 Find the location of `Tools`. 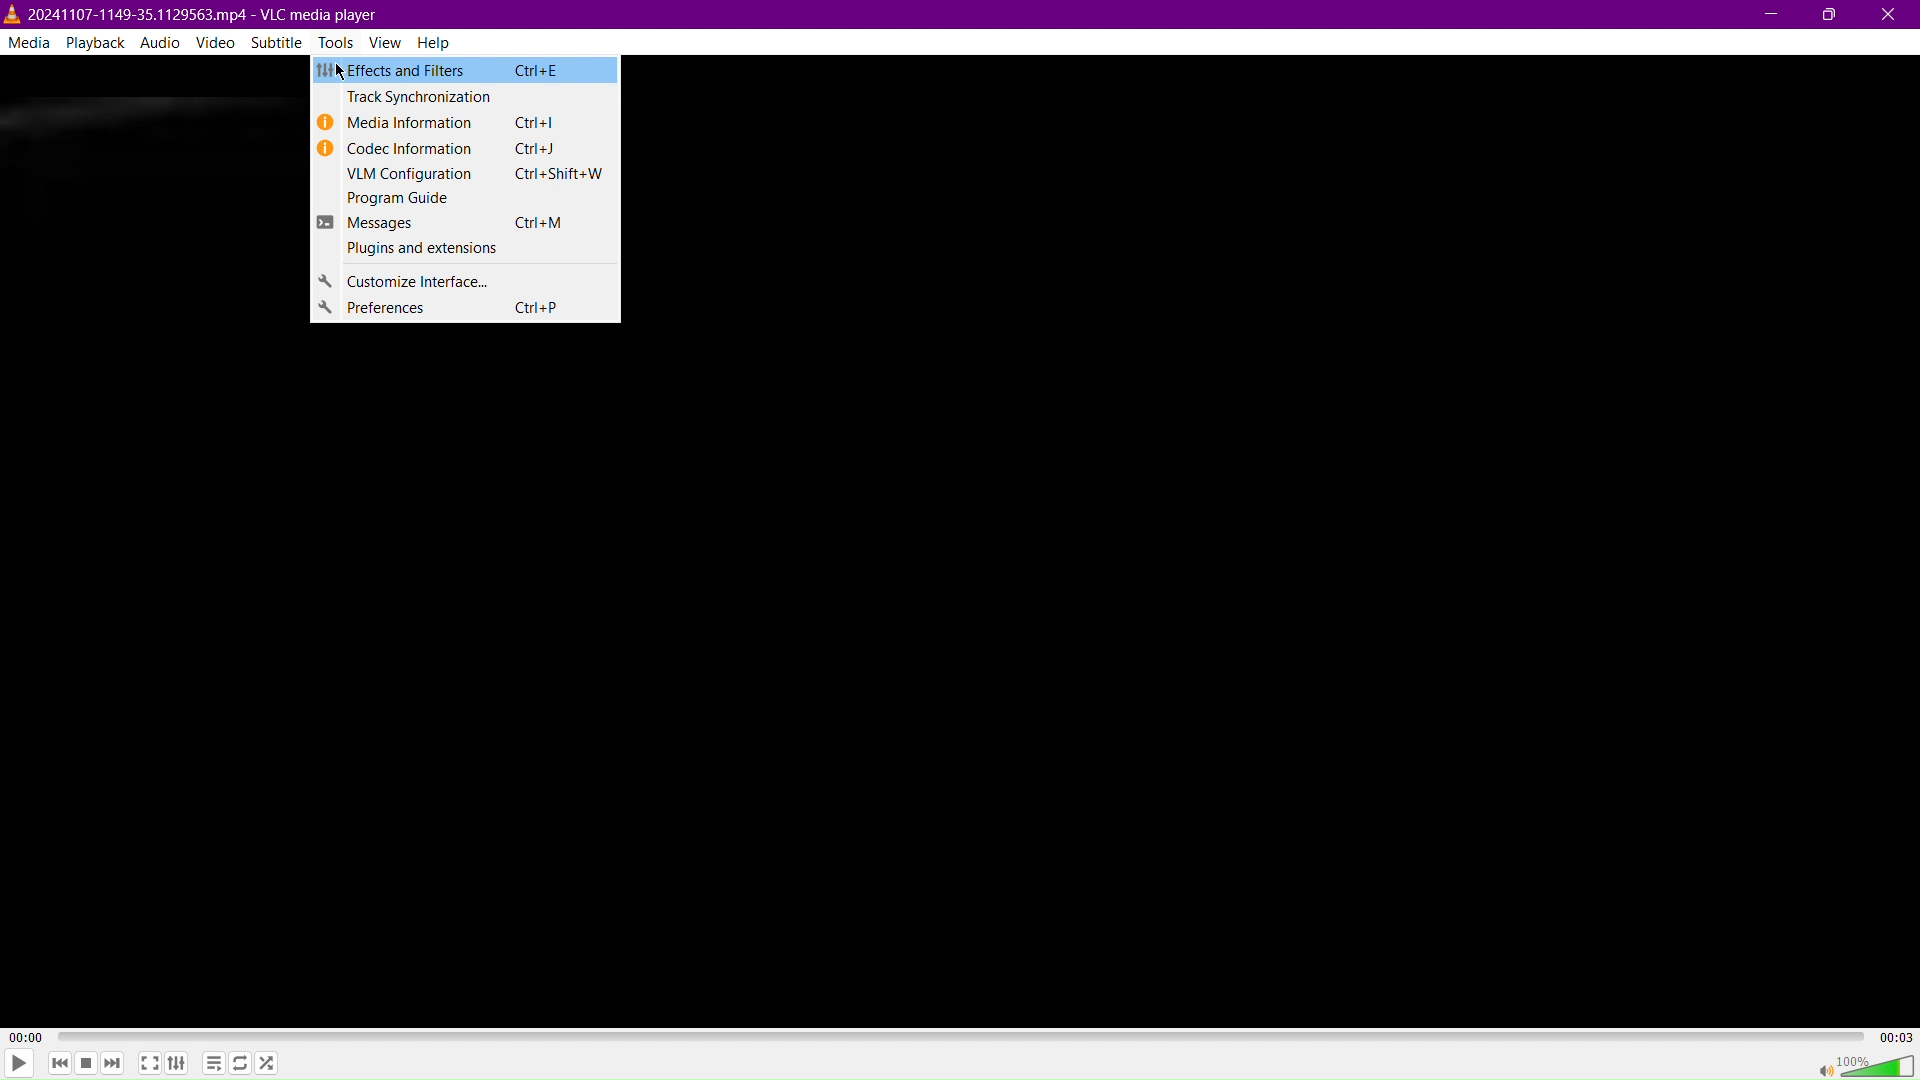

Tools is located at coordinates (339, 43).